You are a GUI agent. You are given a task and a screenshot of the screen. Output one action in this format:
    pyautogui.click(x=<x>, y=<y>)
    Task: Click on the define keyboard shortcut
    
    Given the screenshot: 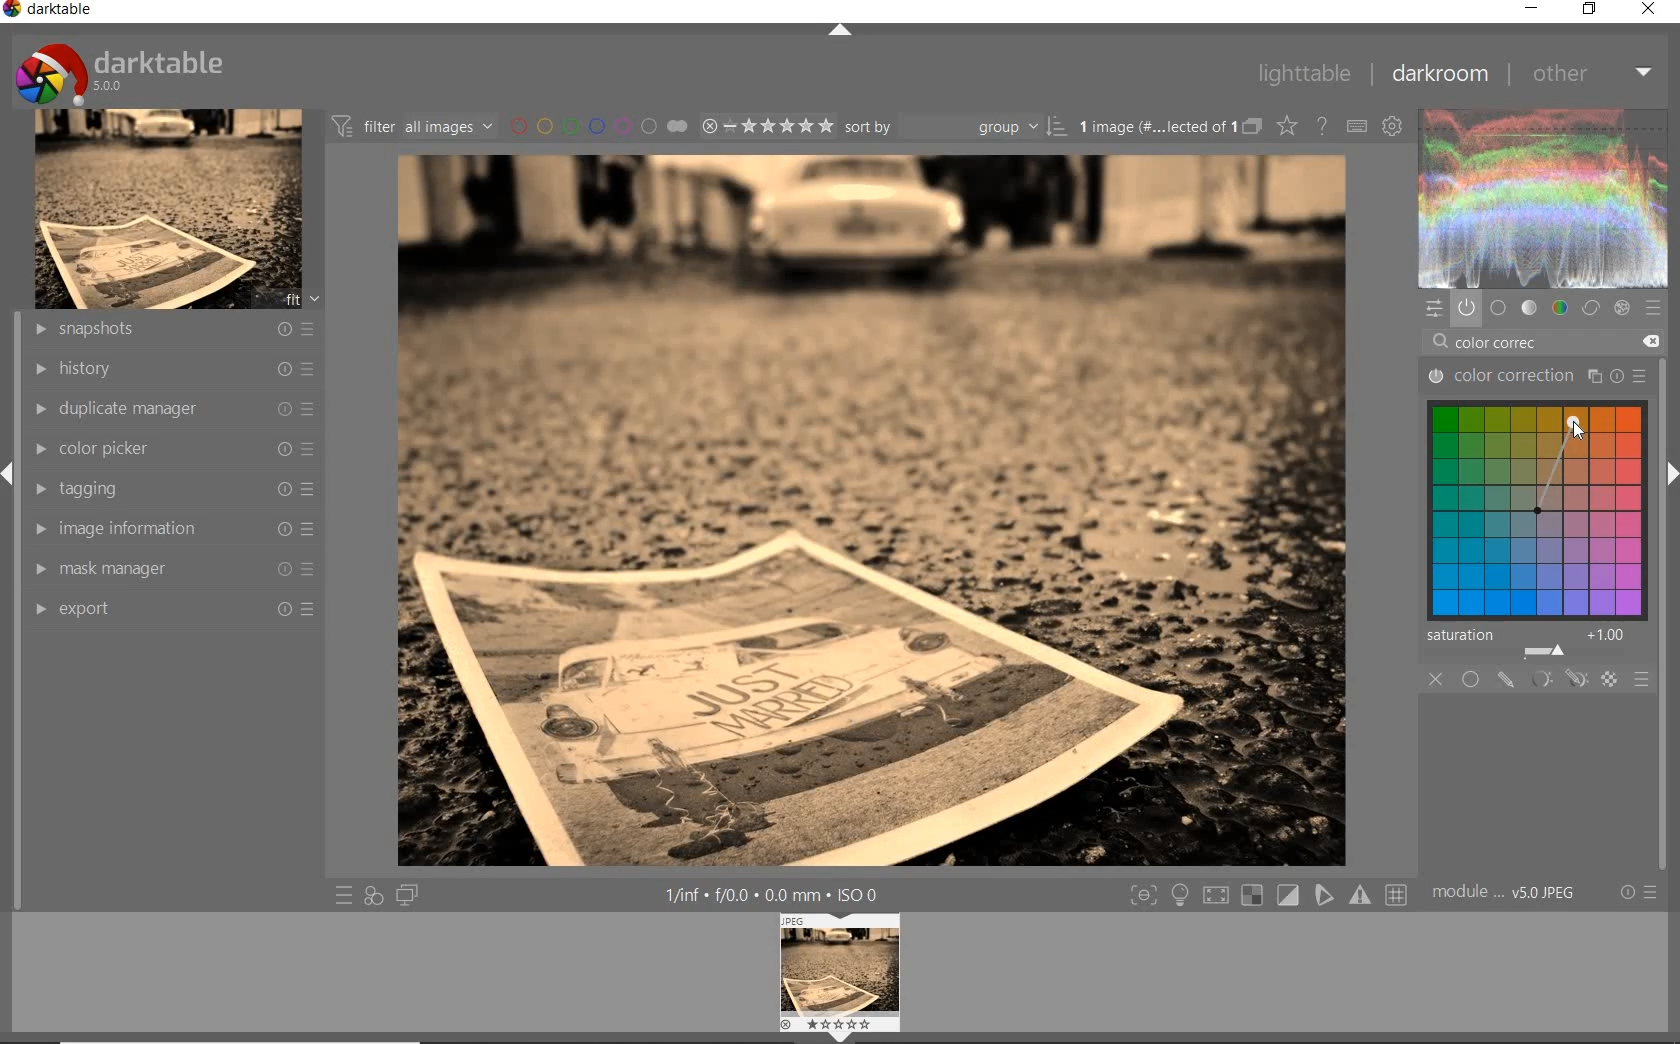 What is the action you would take?
    pyautogui.click(x=1357, y=125)
    